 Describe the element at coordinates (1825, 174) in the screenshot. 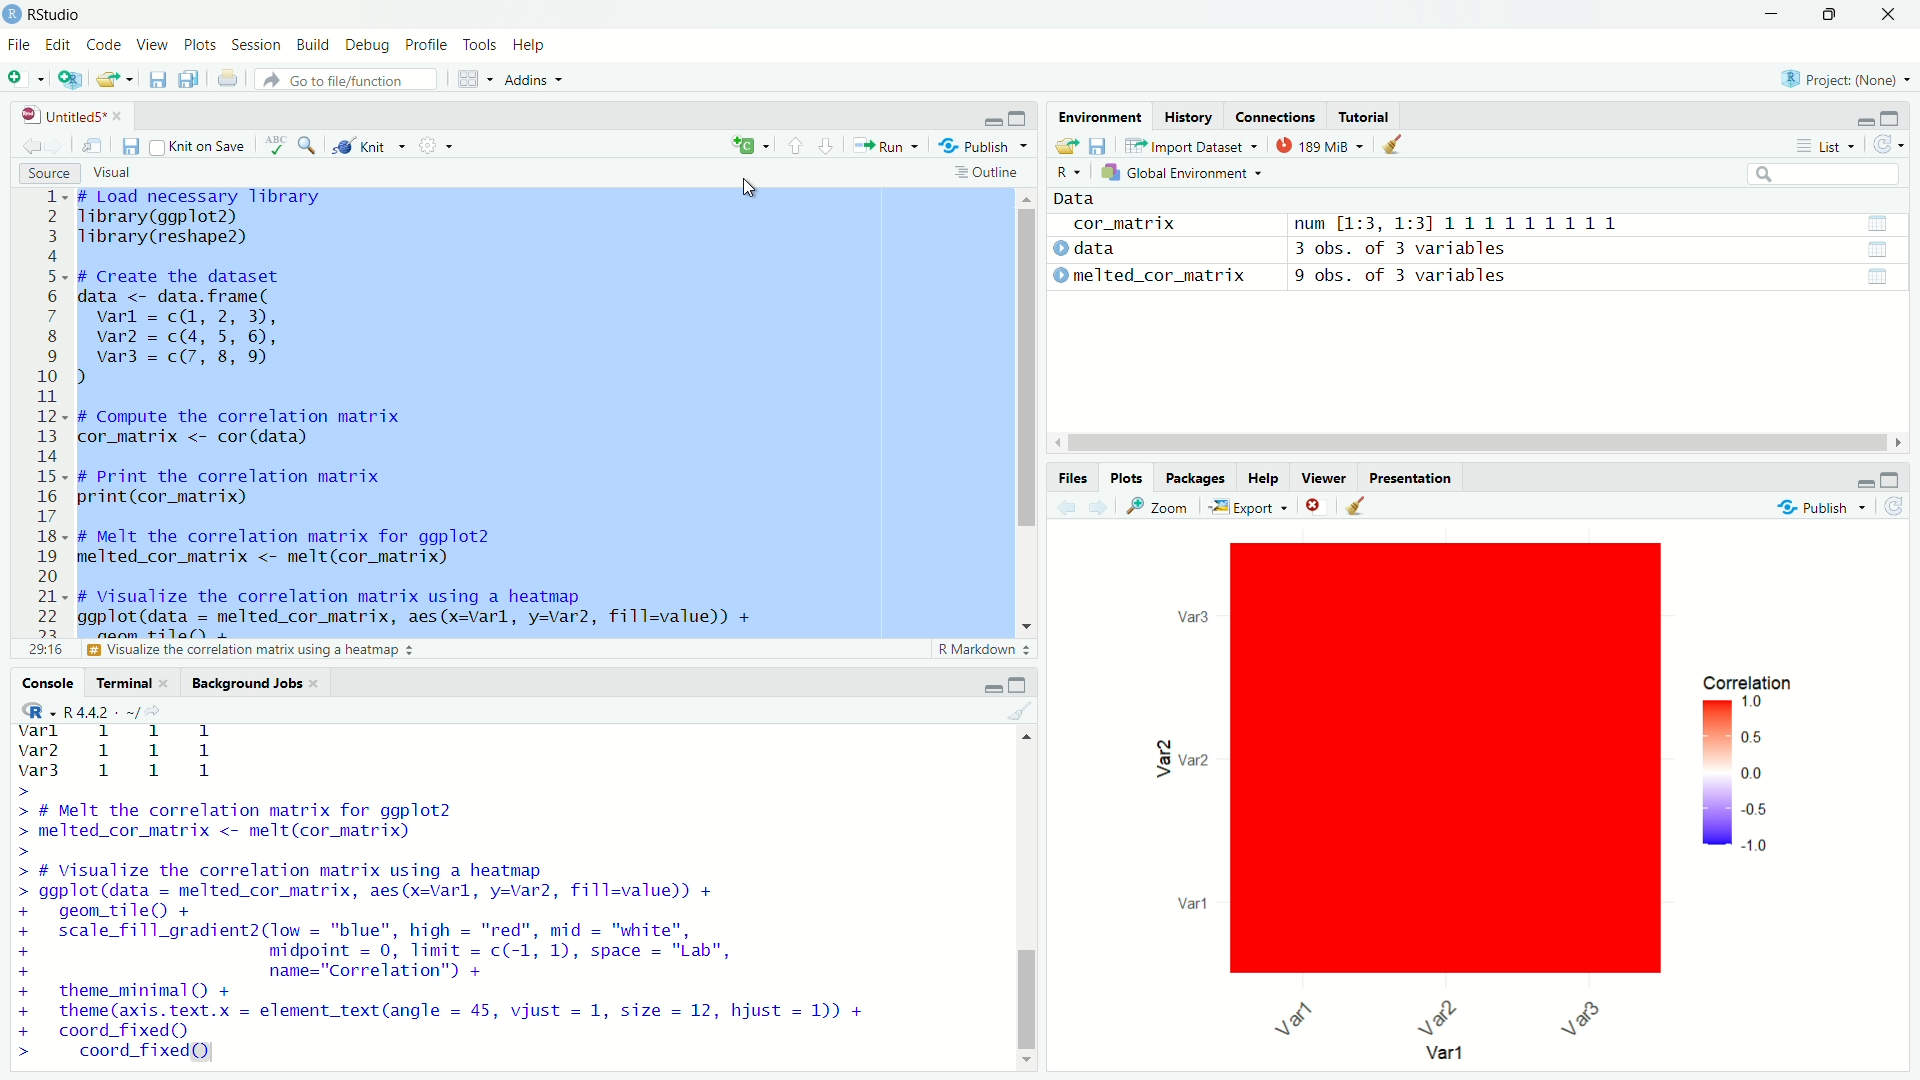

I see `search` at that location.